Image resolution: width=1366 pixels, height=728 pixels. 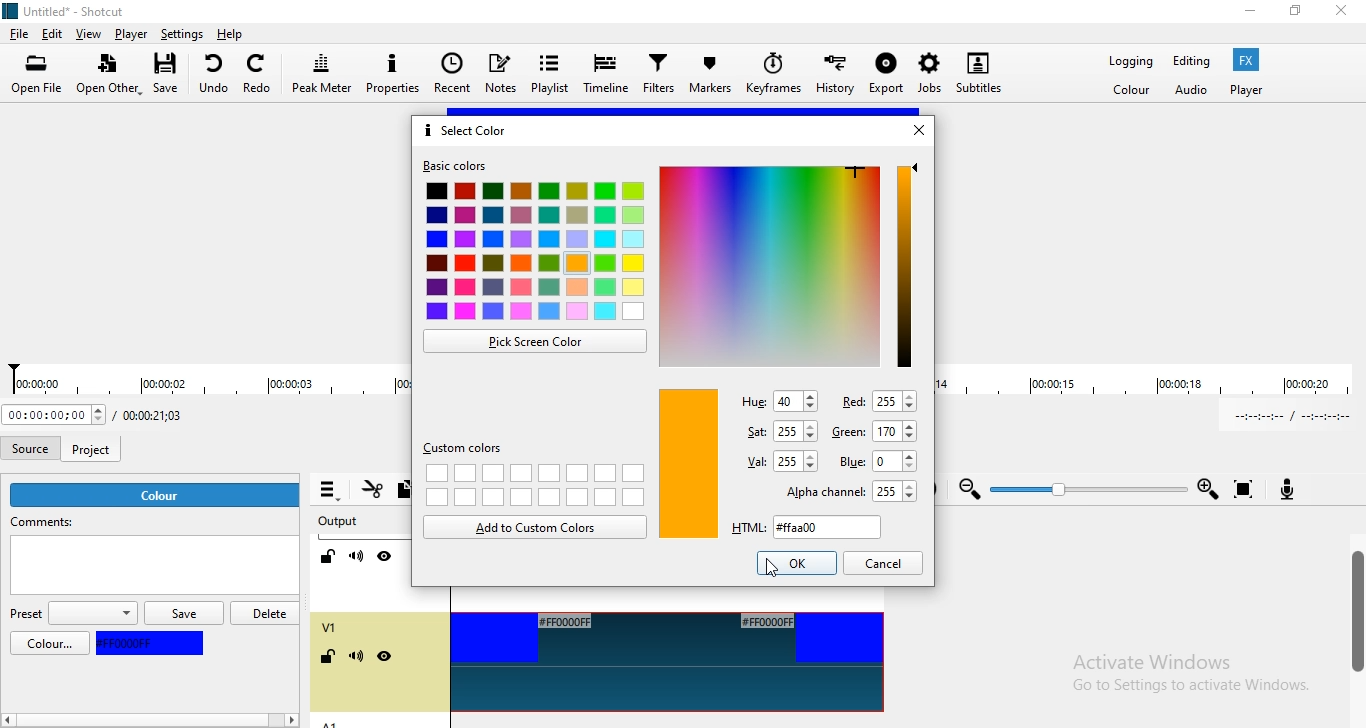 I want to click on Properties, so click(x=395, y=71).